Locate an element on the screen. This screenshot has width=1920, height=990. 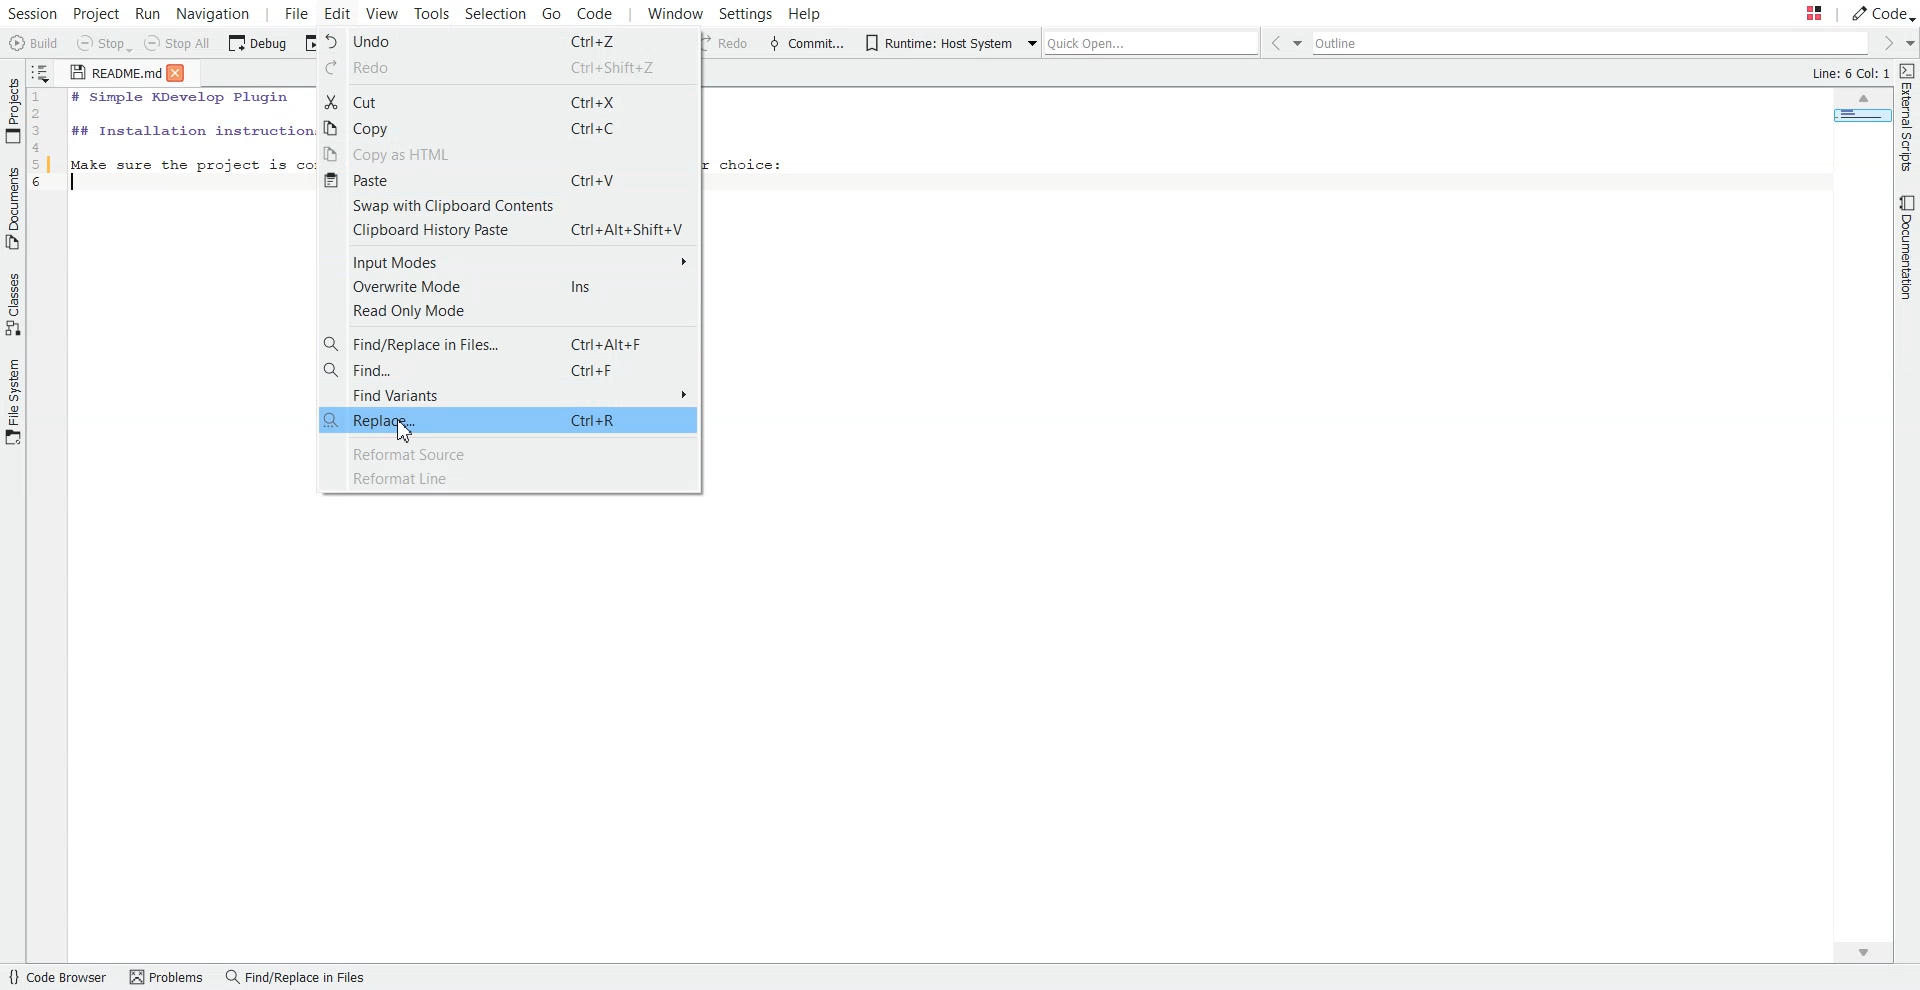
Stop is located at coordinates (103, 45).